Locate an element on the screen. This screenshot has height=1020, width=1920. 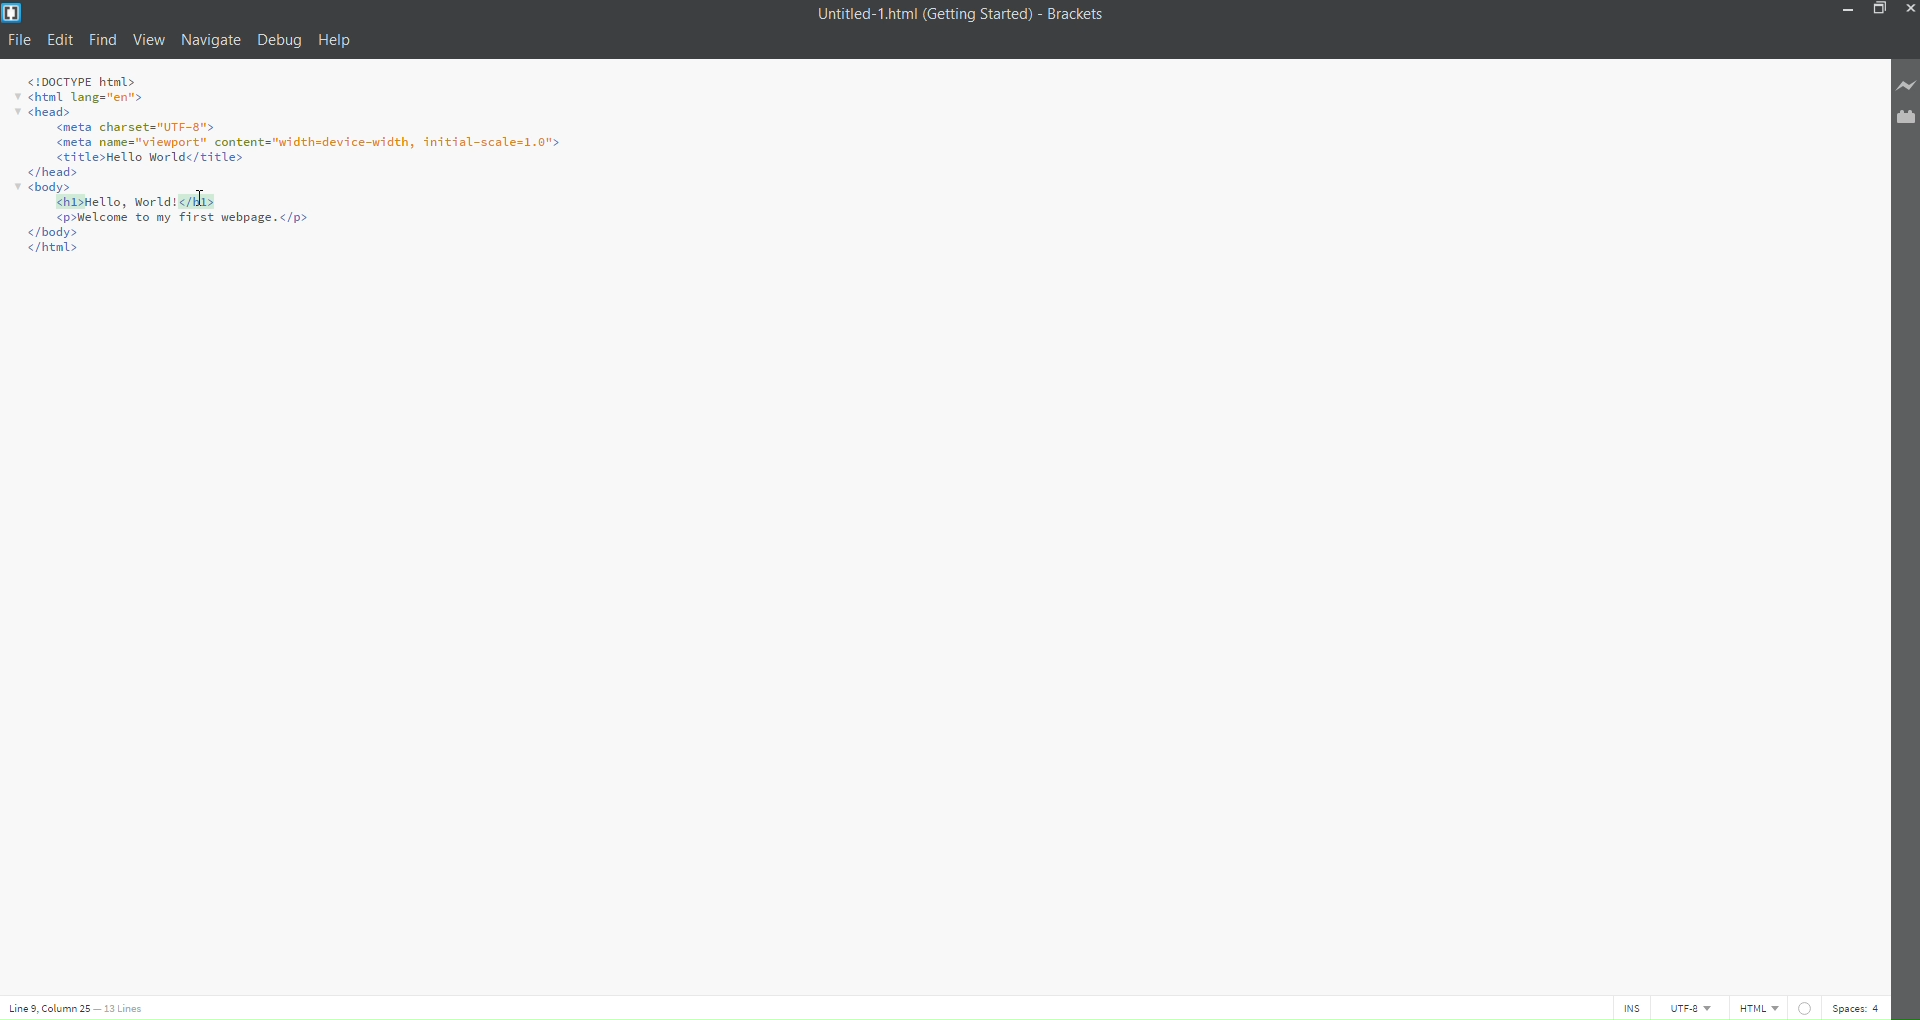
ins is located at coordinates (1632, 1008).